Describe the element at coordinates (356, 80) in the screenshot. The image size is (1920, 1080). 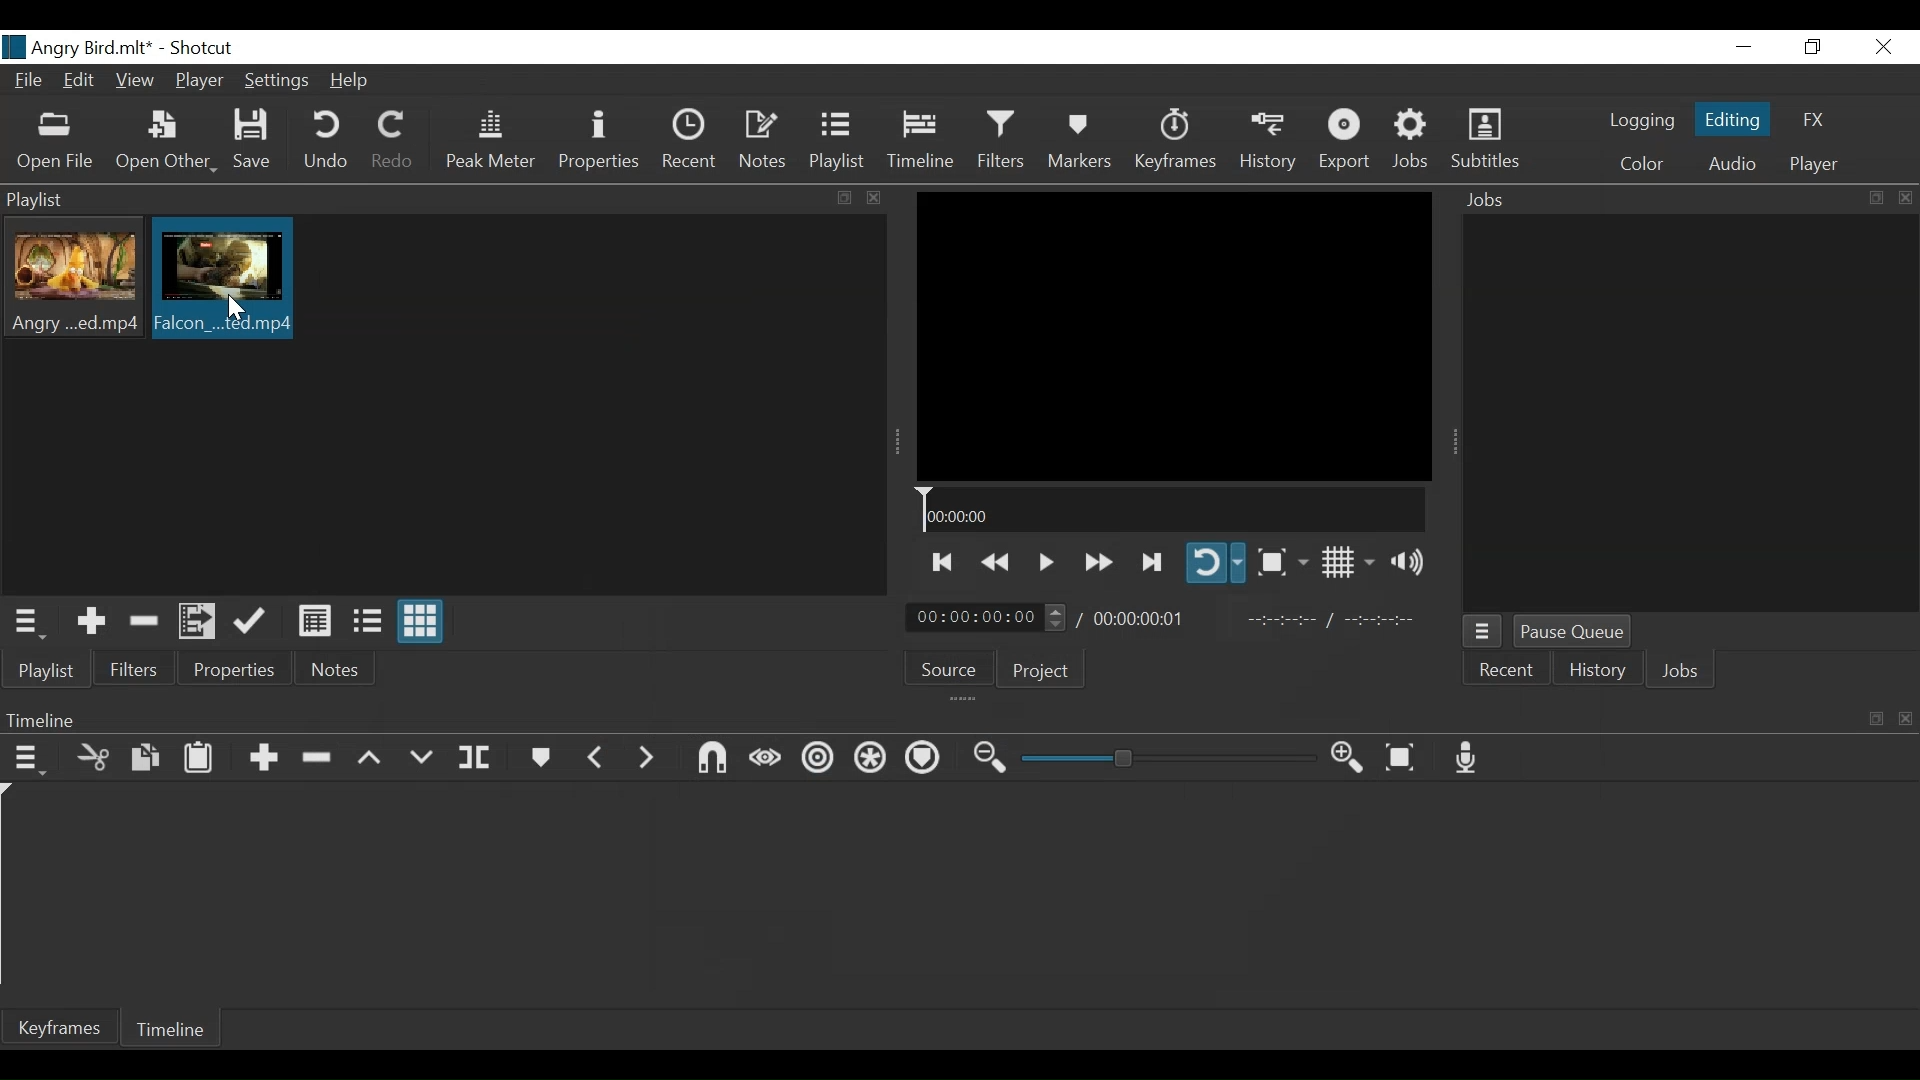
I see `Help` at that location.